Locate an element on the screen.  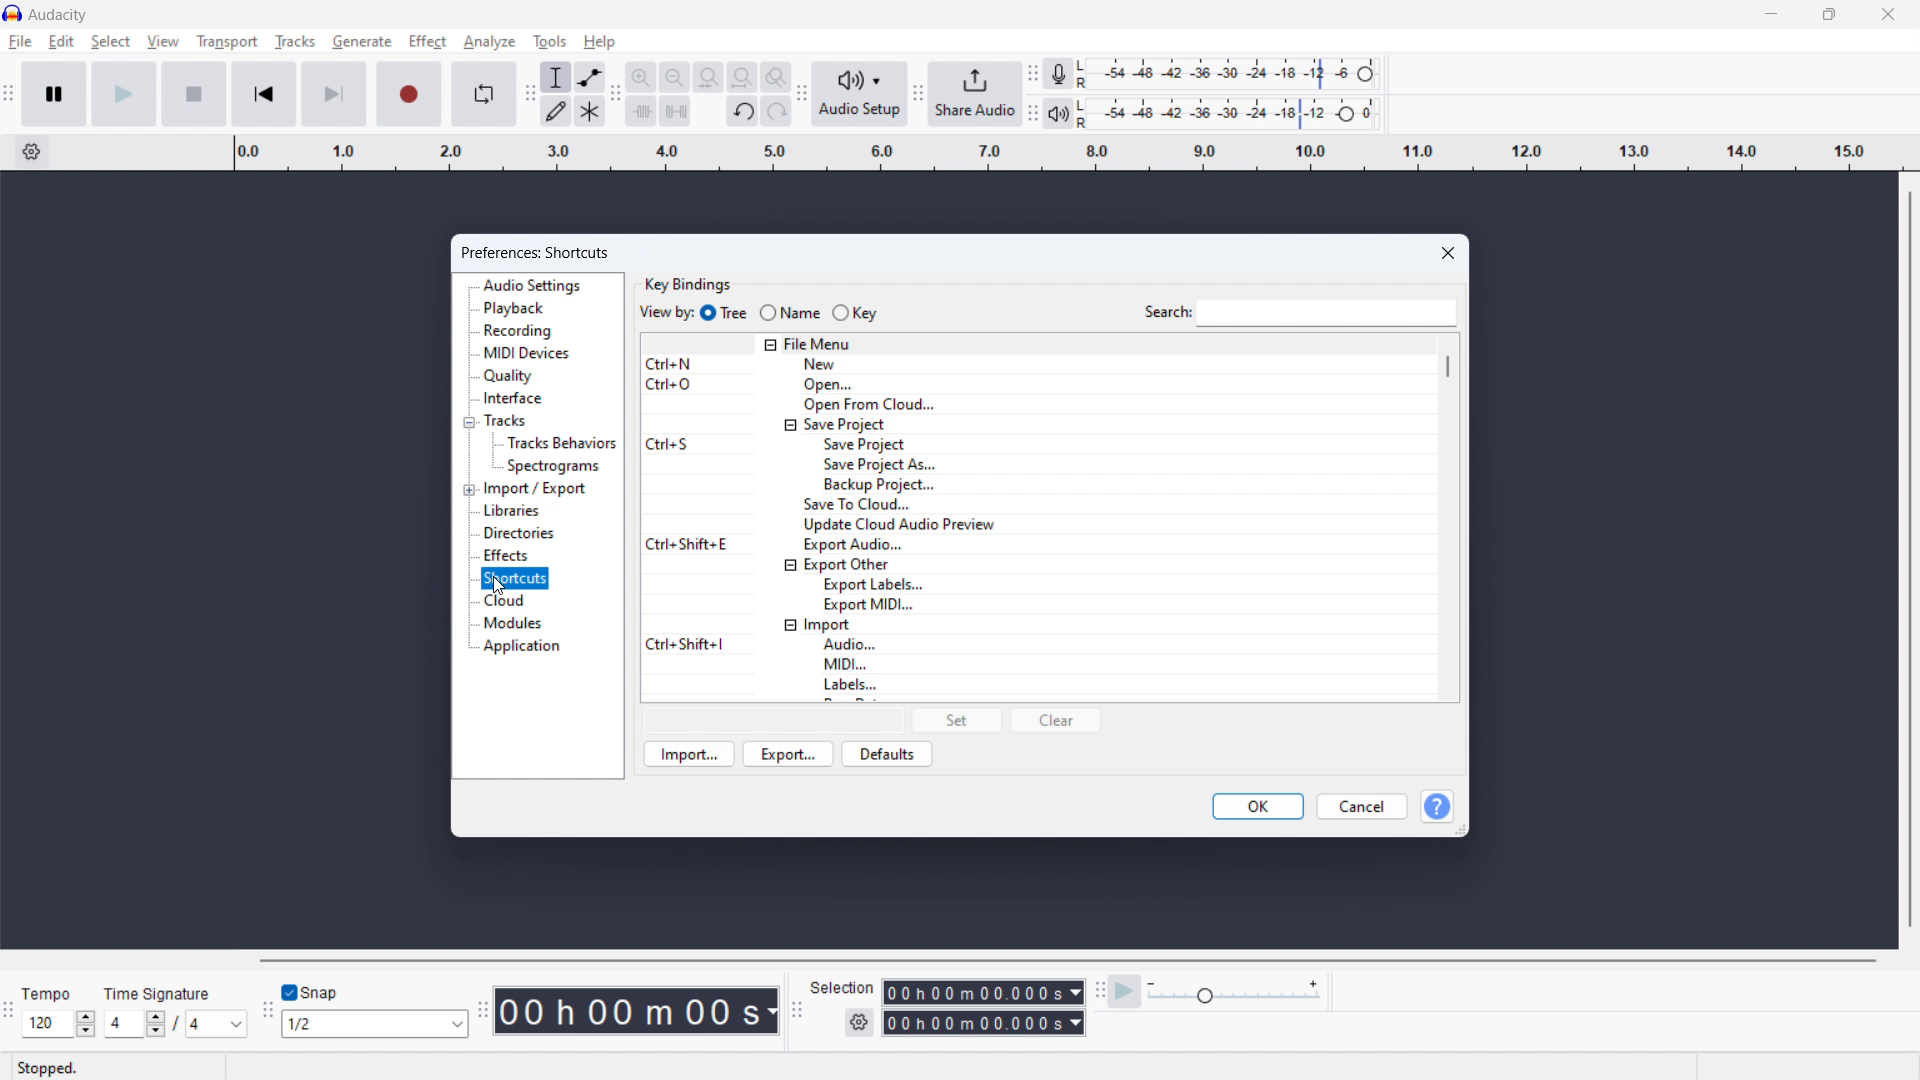
key is located at coordinates (858, 313).